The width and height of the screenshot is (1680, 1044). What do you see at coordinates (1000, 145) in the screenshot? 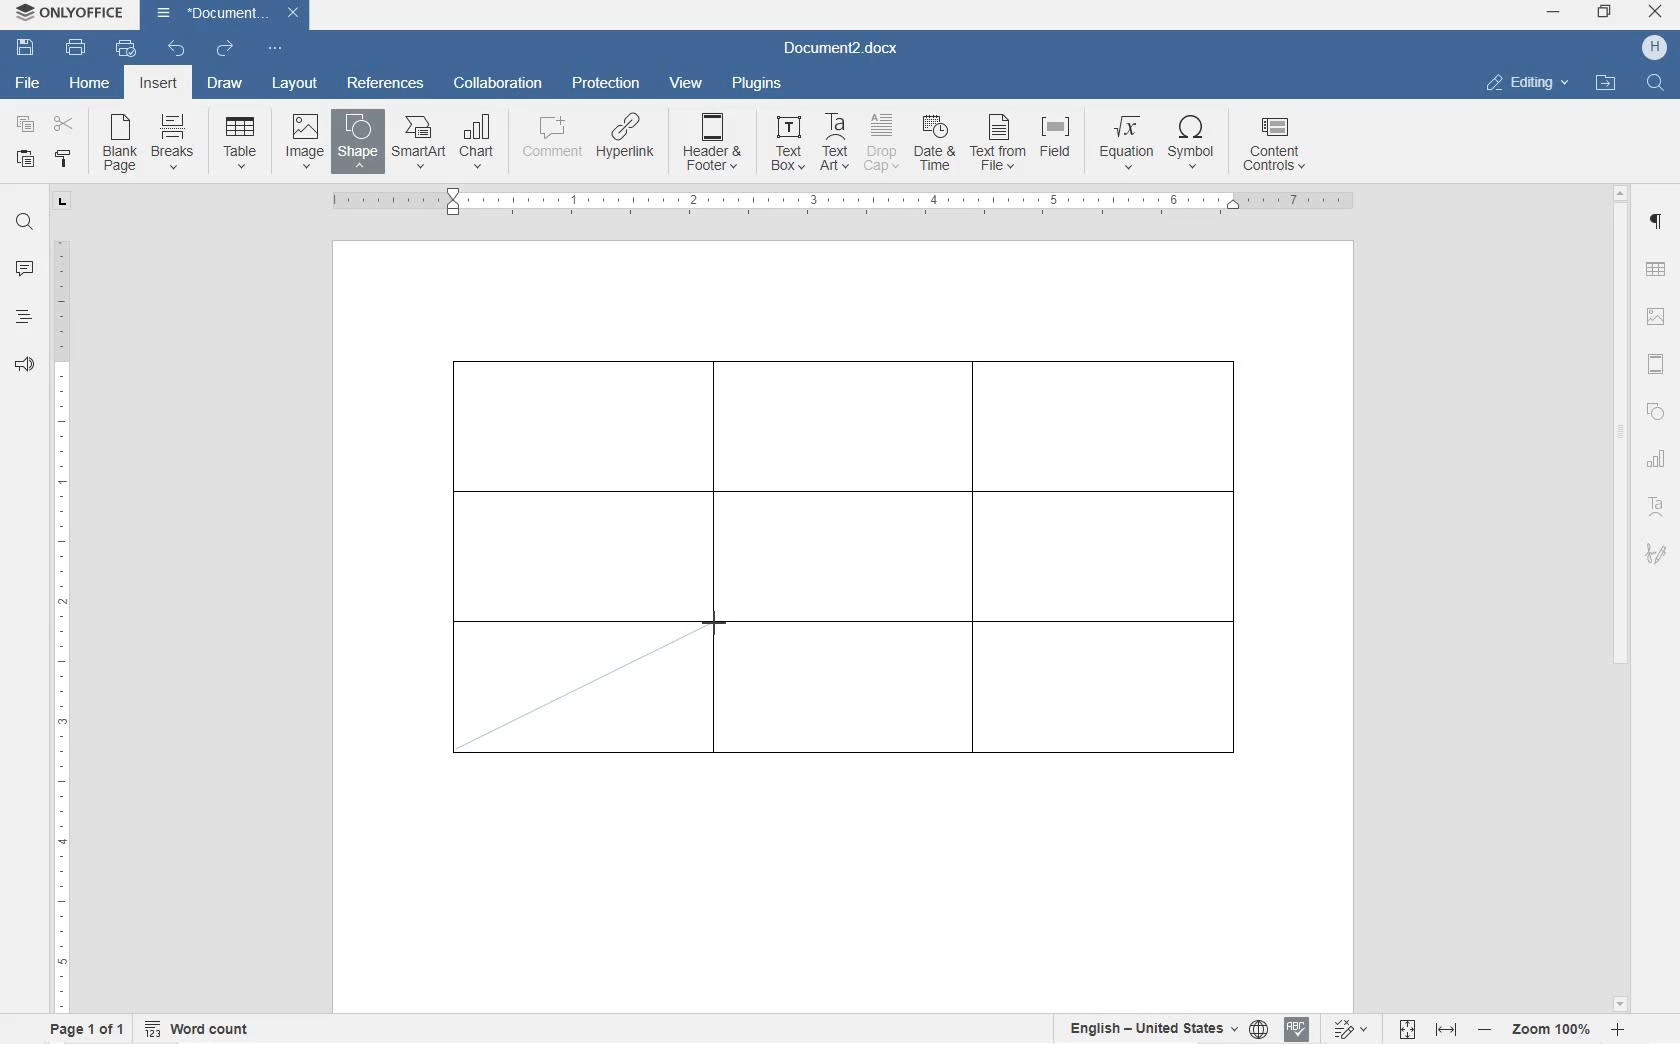
I see `TEXT FROM FILE` at bounding box center [1000, 145].